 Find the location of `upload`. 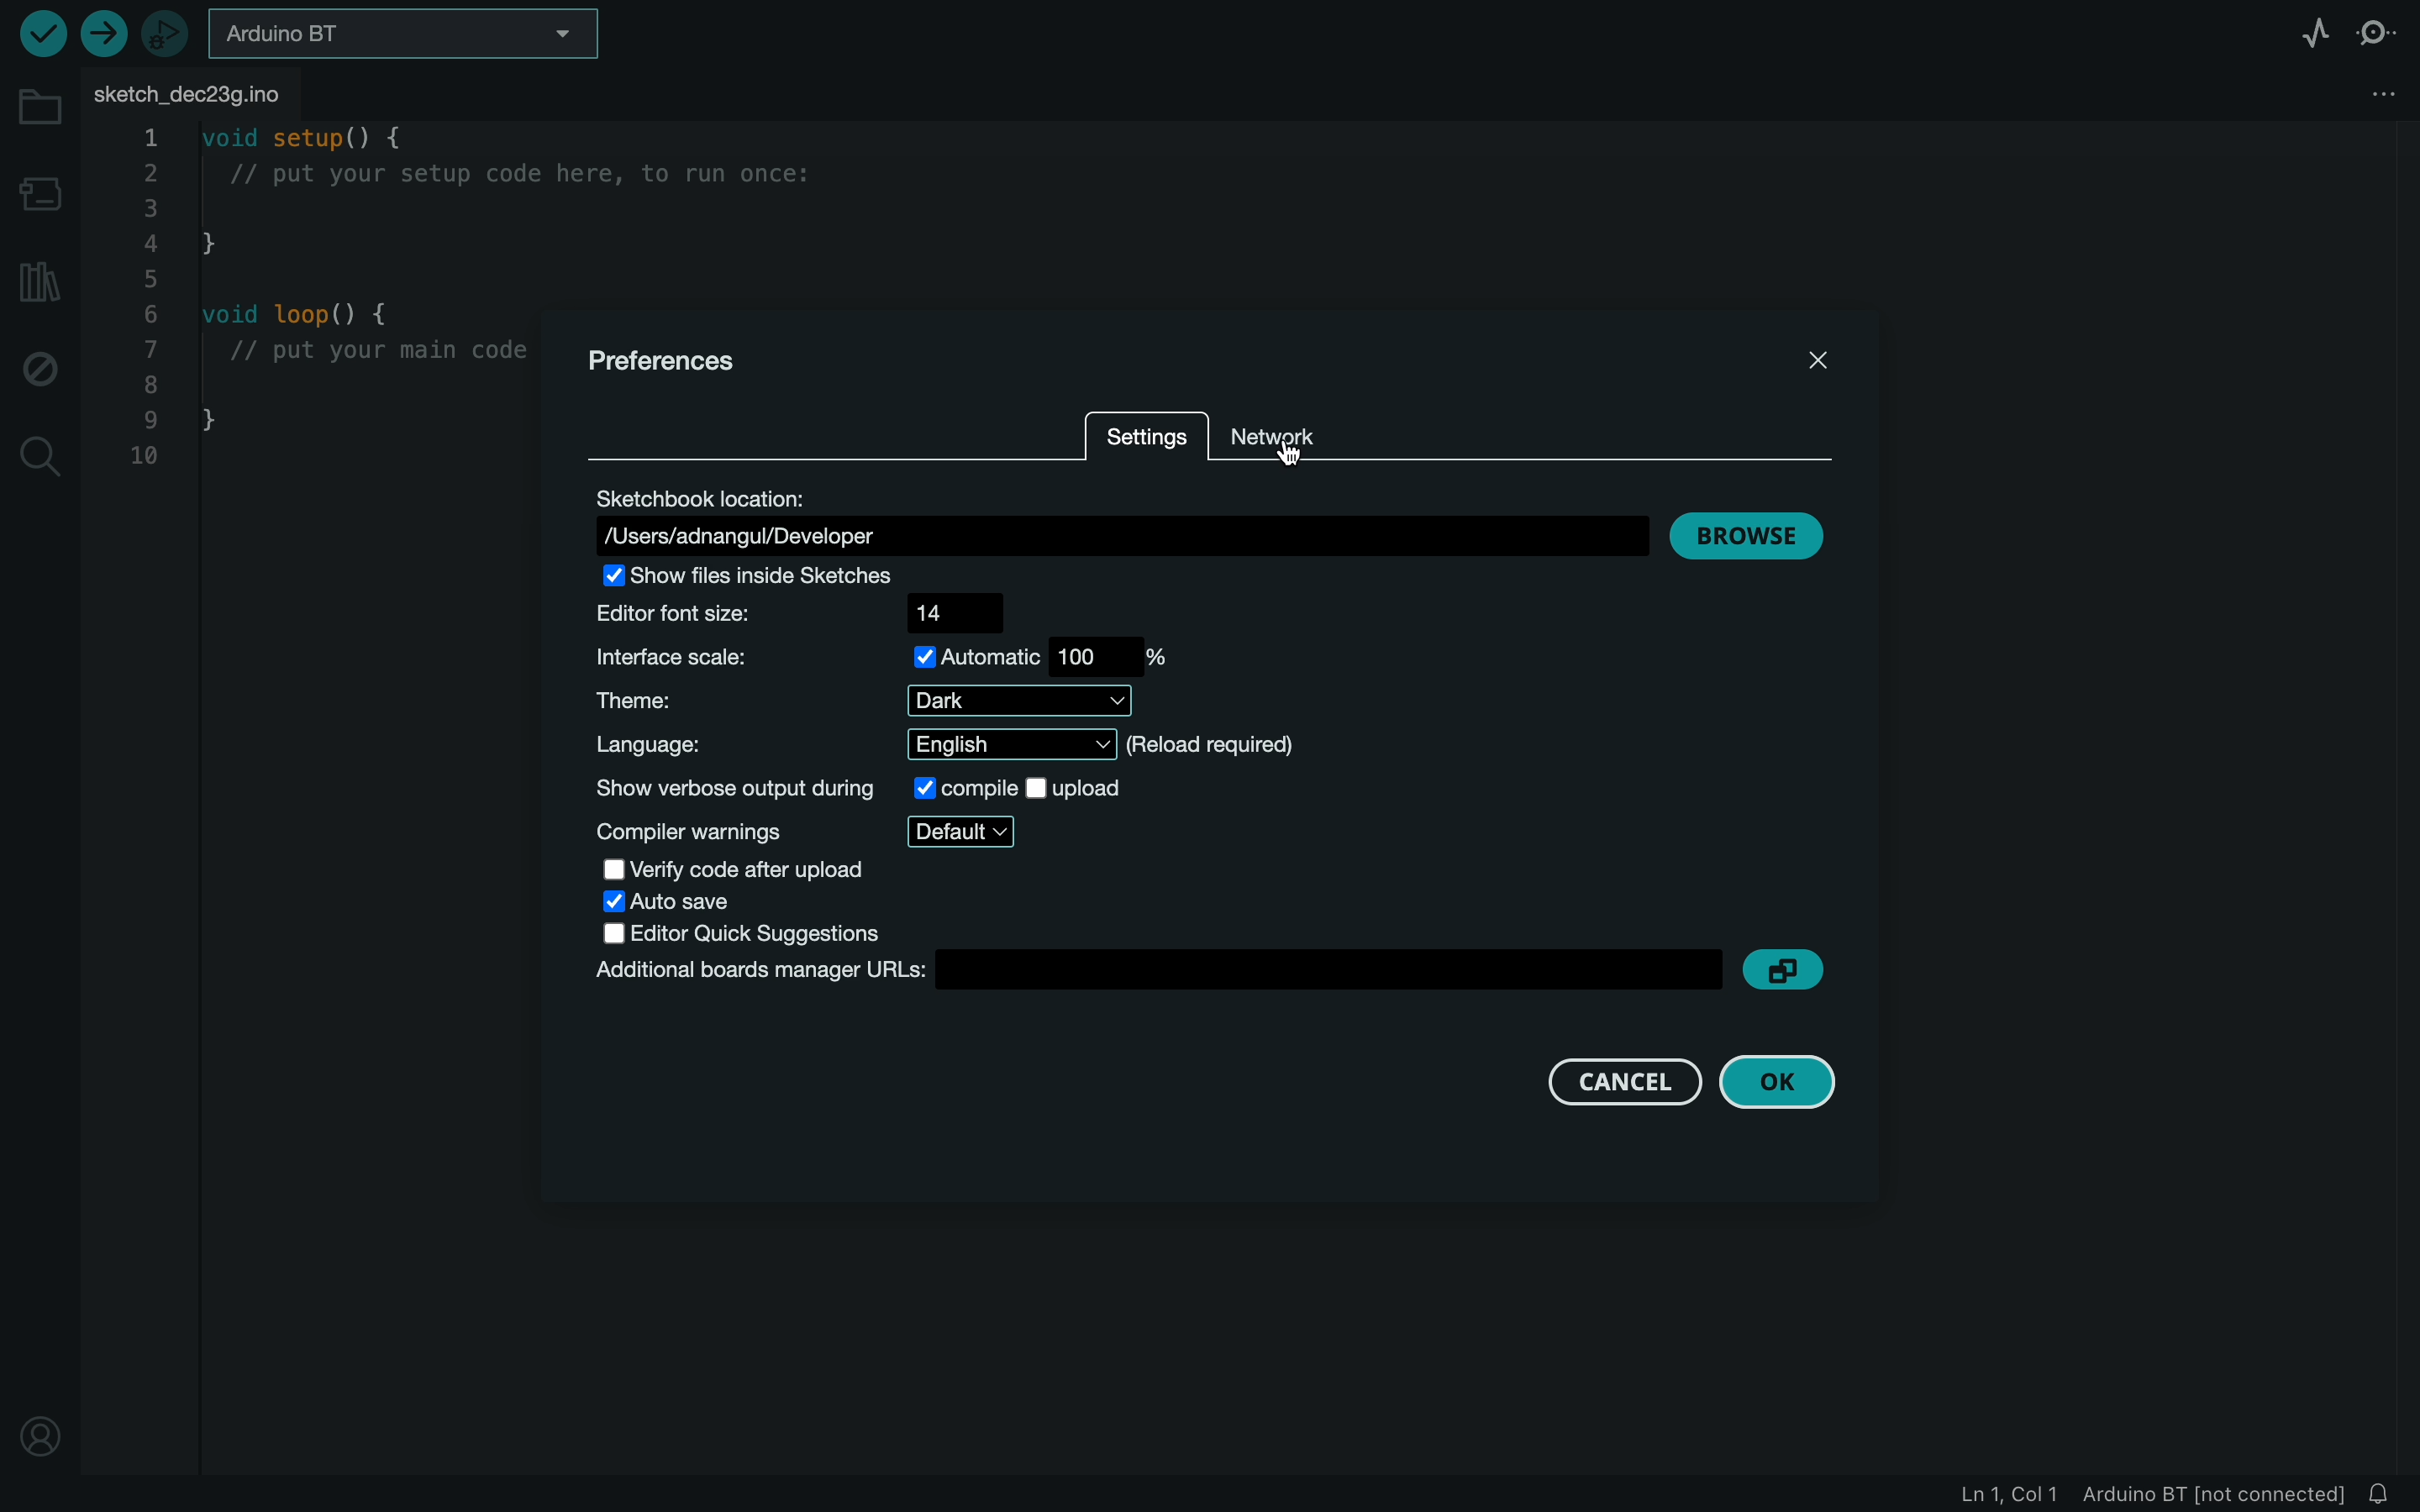

upload is located at coordinates (102, 31).